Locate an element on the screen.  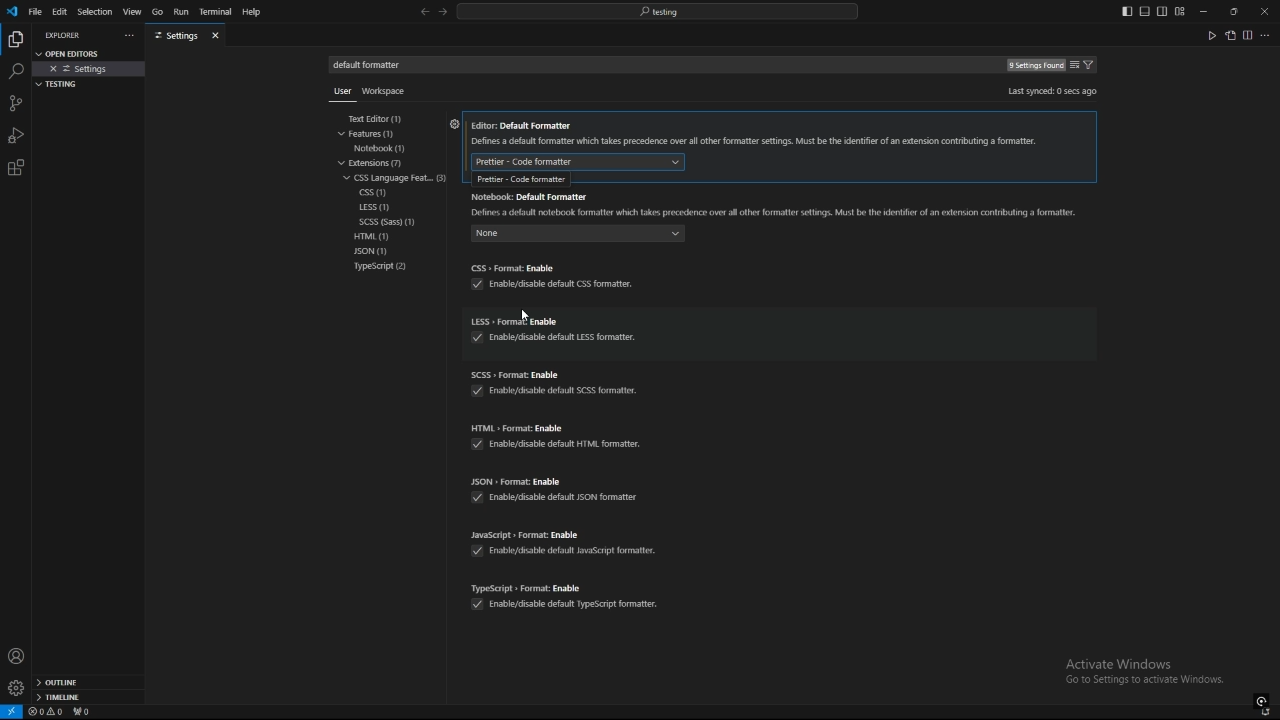
settings is located at coordinates (454, 127).